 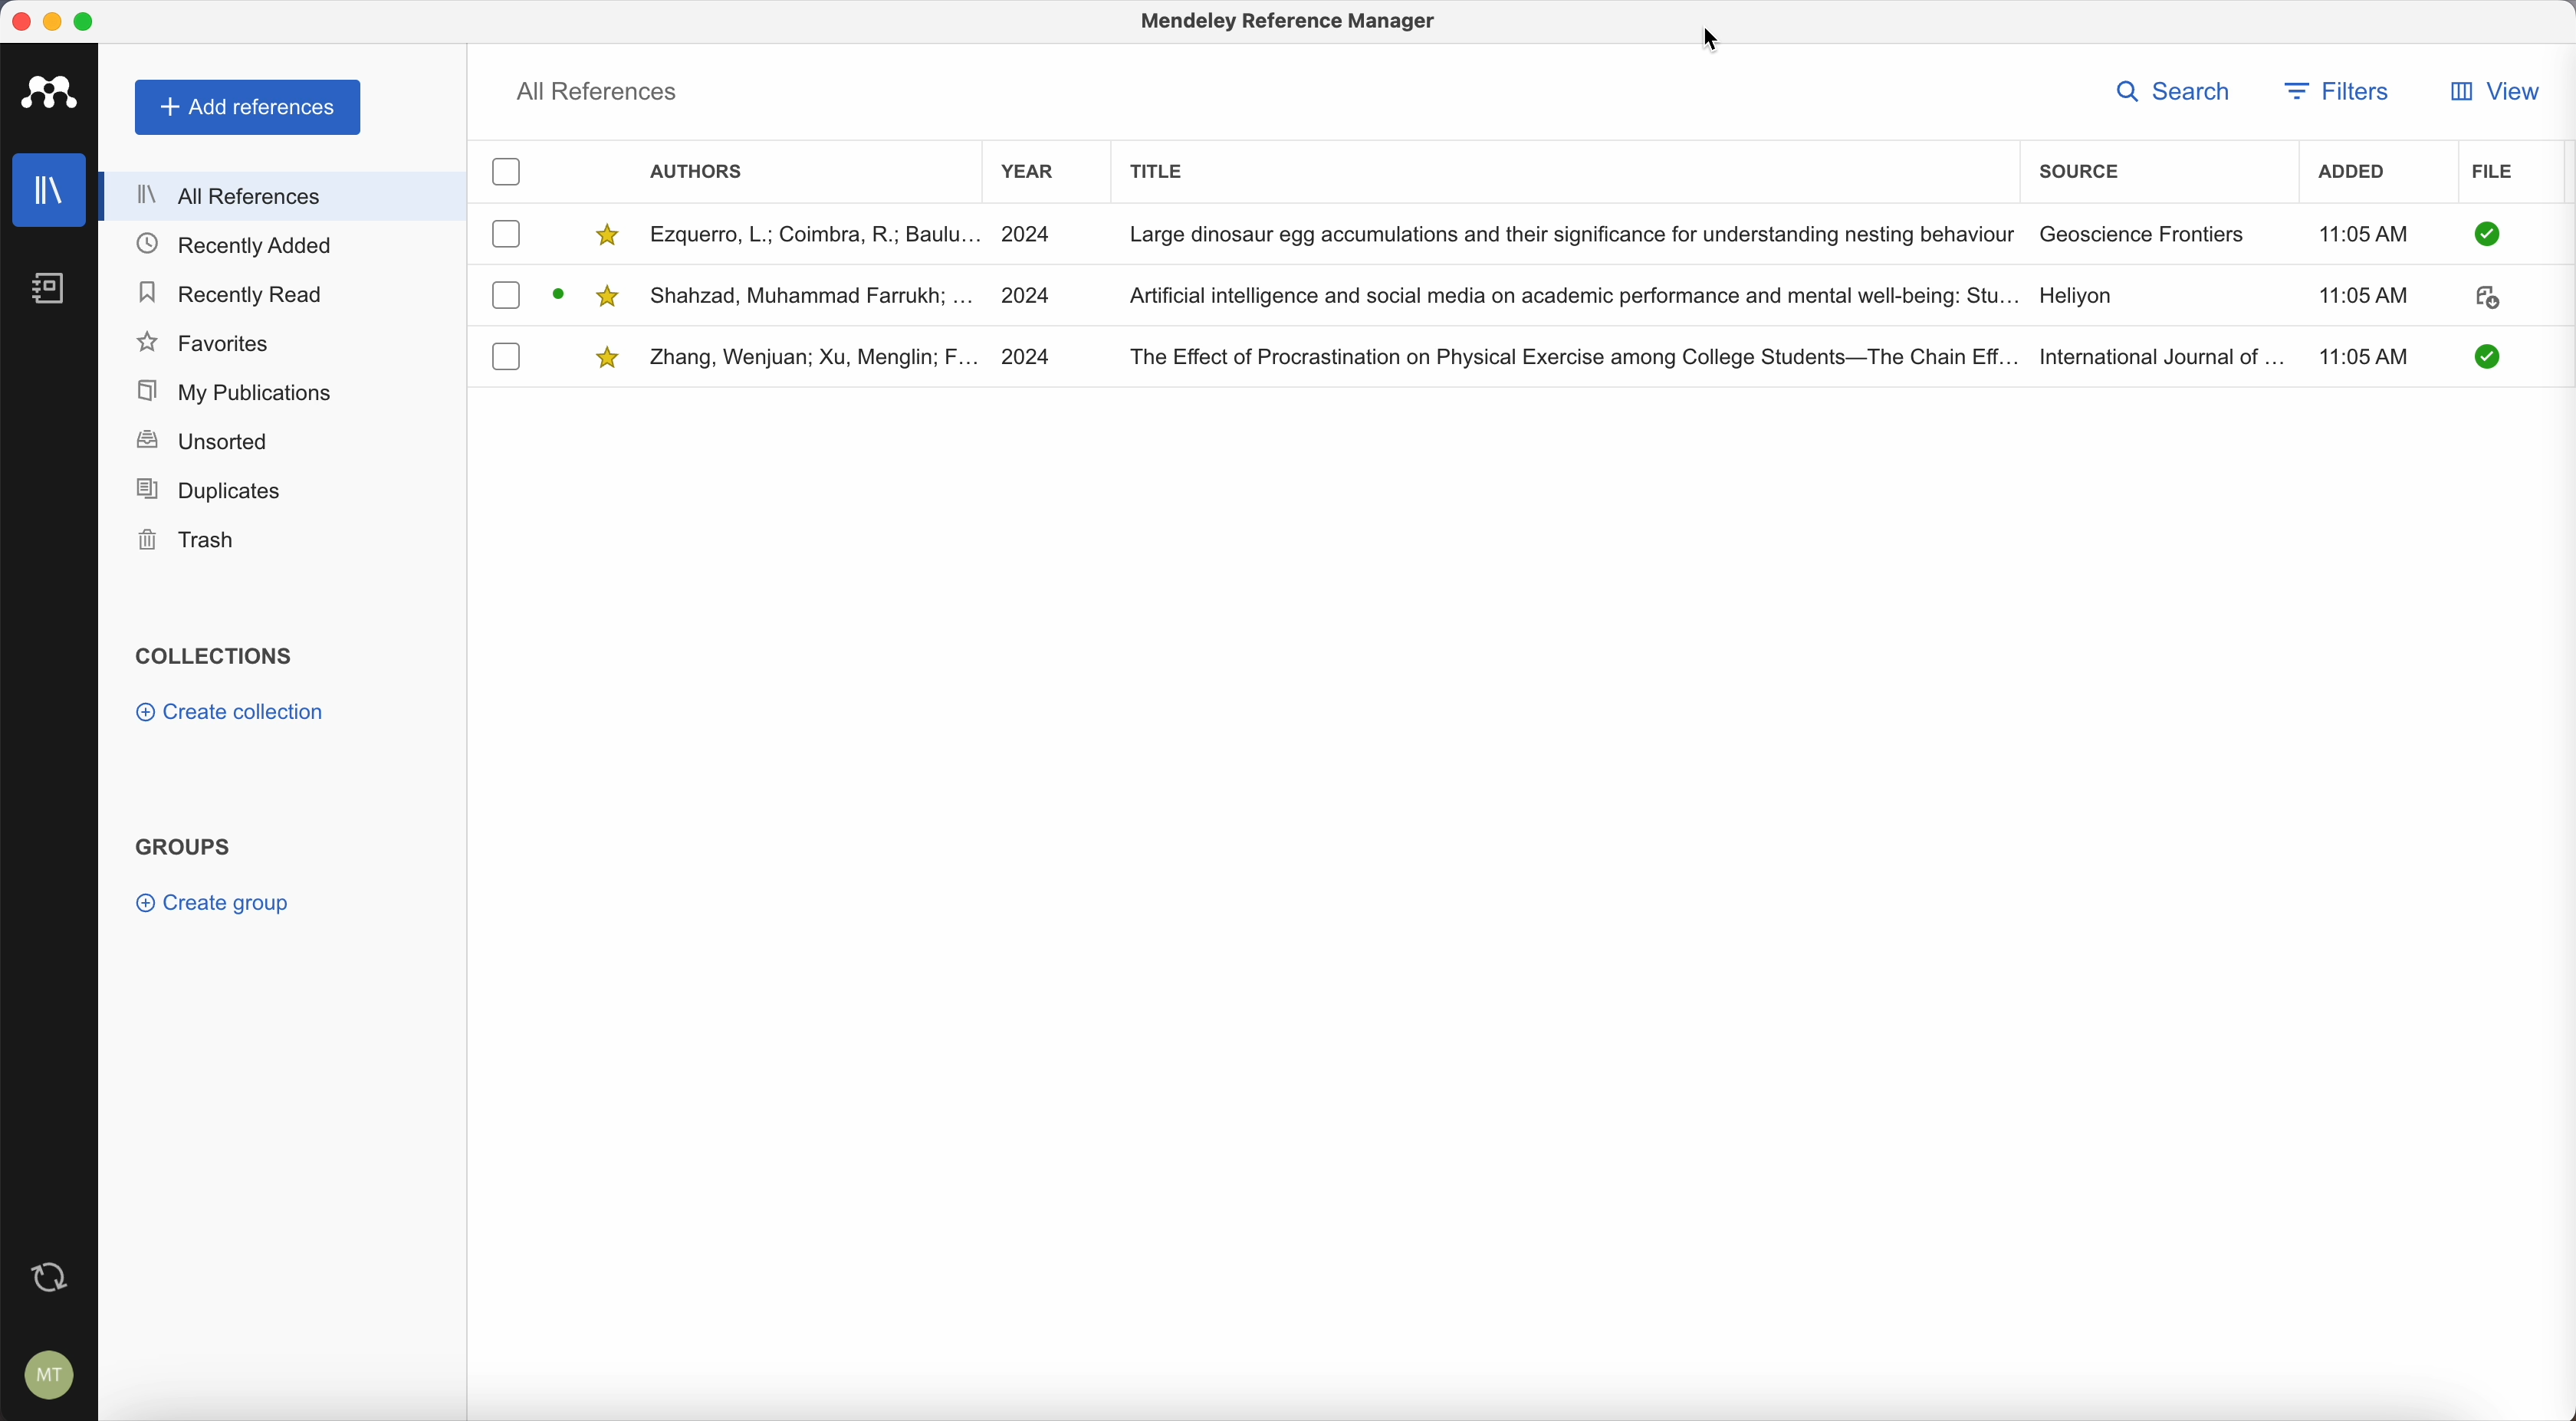 What do you see at coordinates (189, 540) in the screenshot?
I see `trash` at bounding box center [189, 540].